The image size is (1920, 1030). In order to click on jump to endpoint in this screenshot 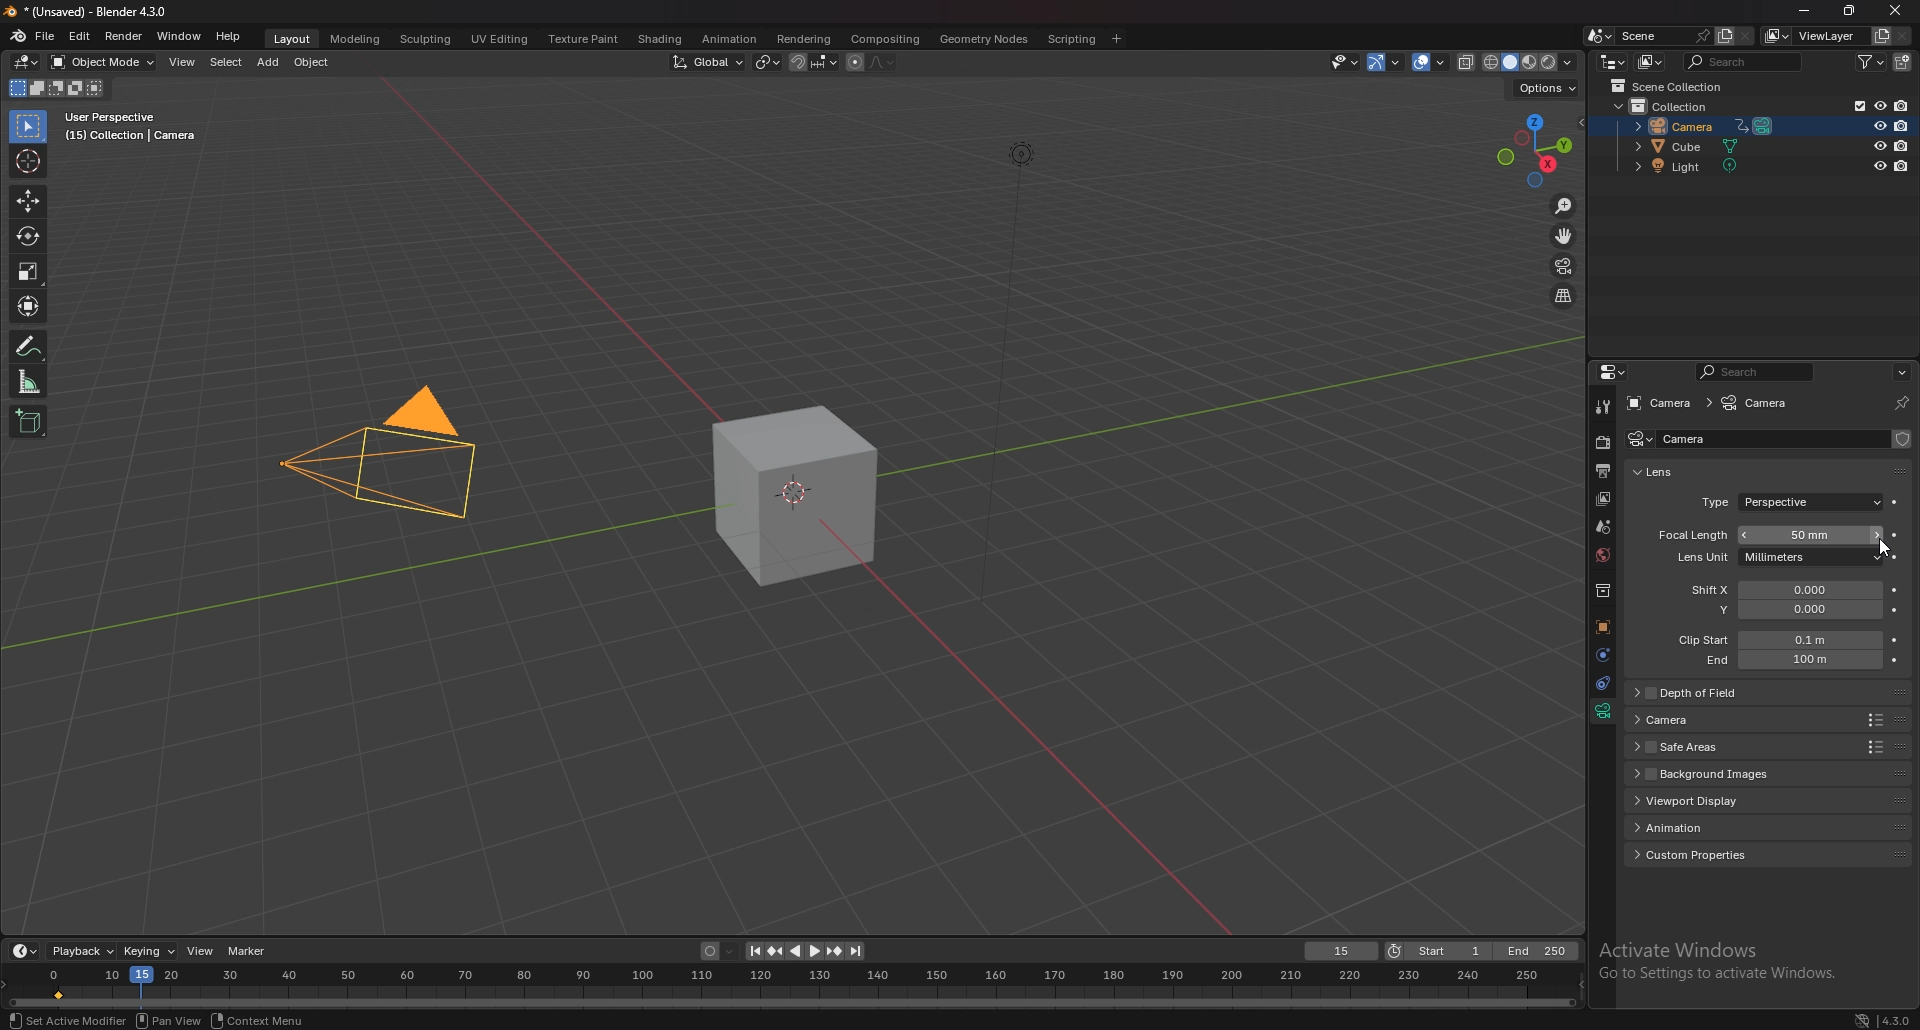, I will do `click(857, 951)`.